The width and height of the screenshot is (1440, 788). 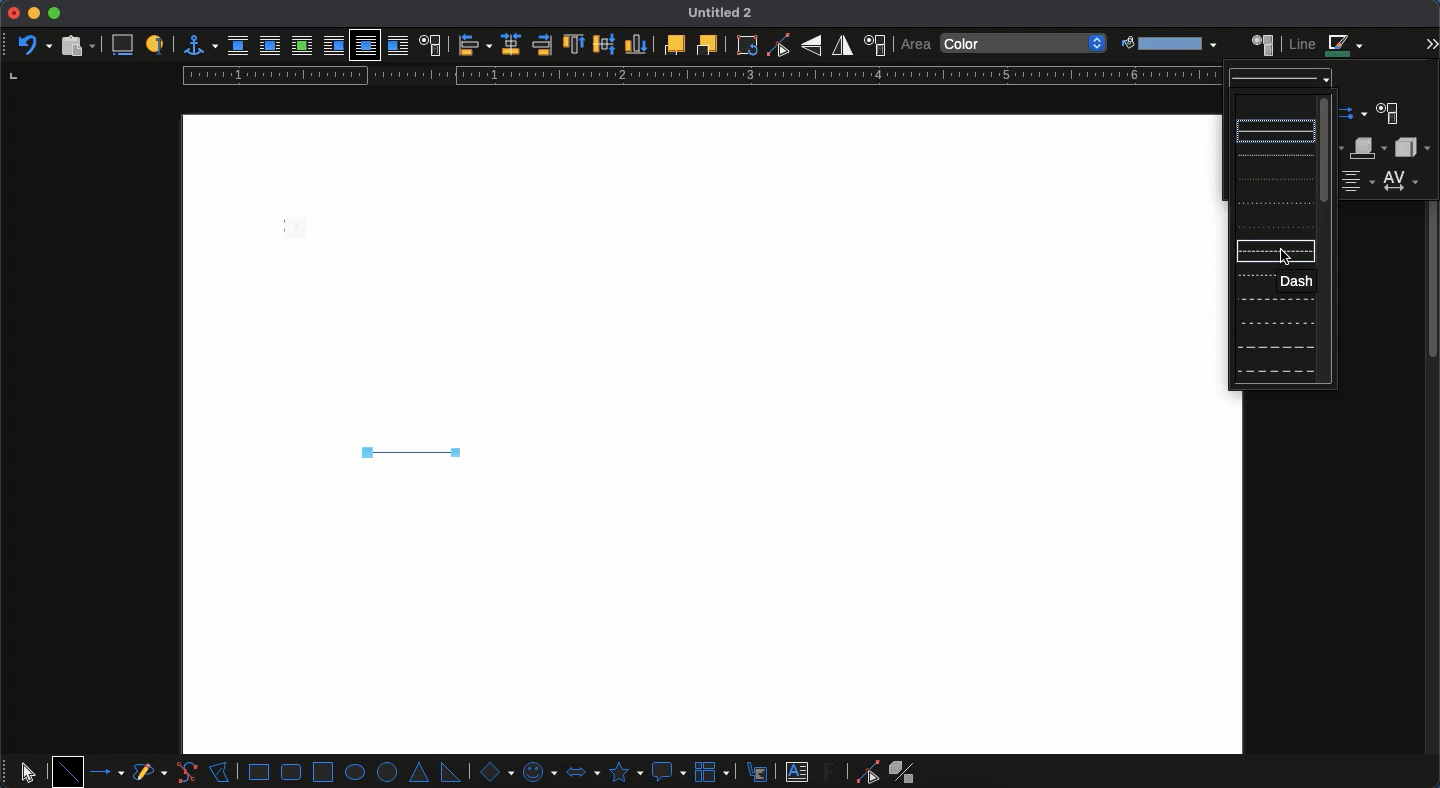 What do you see at coordinates (28, 769) in the screenshot?
I see `select` at bounding box center [28, 769].